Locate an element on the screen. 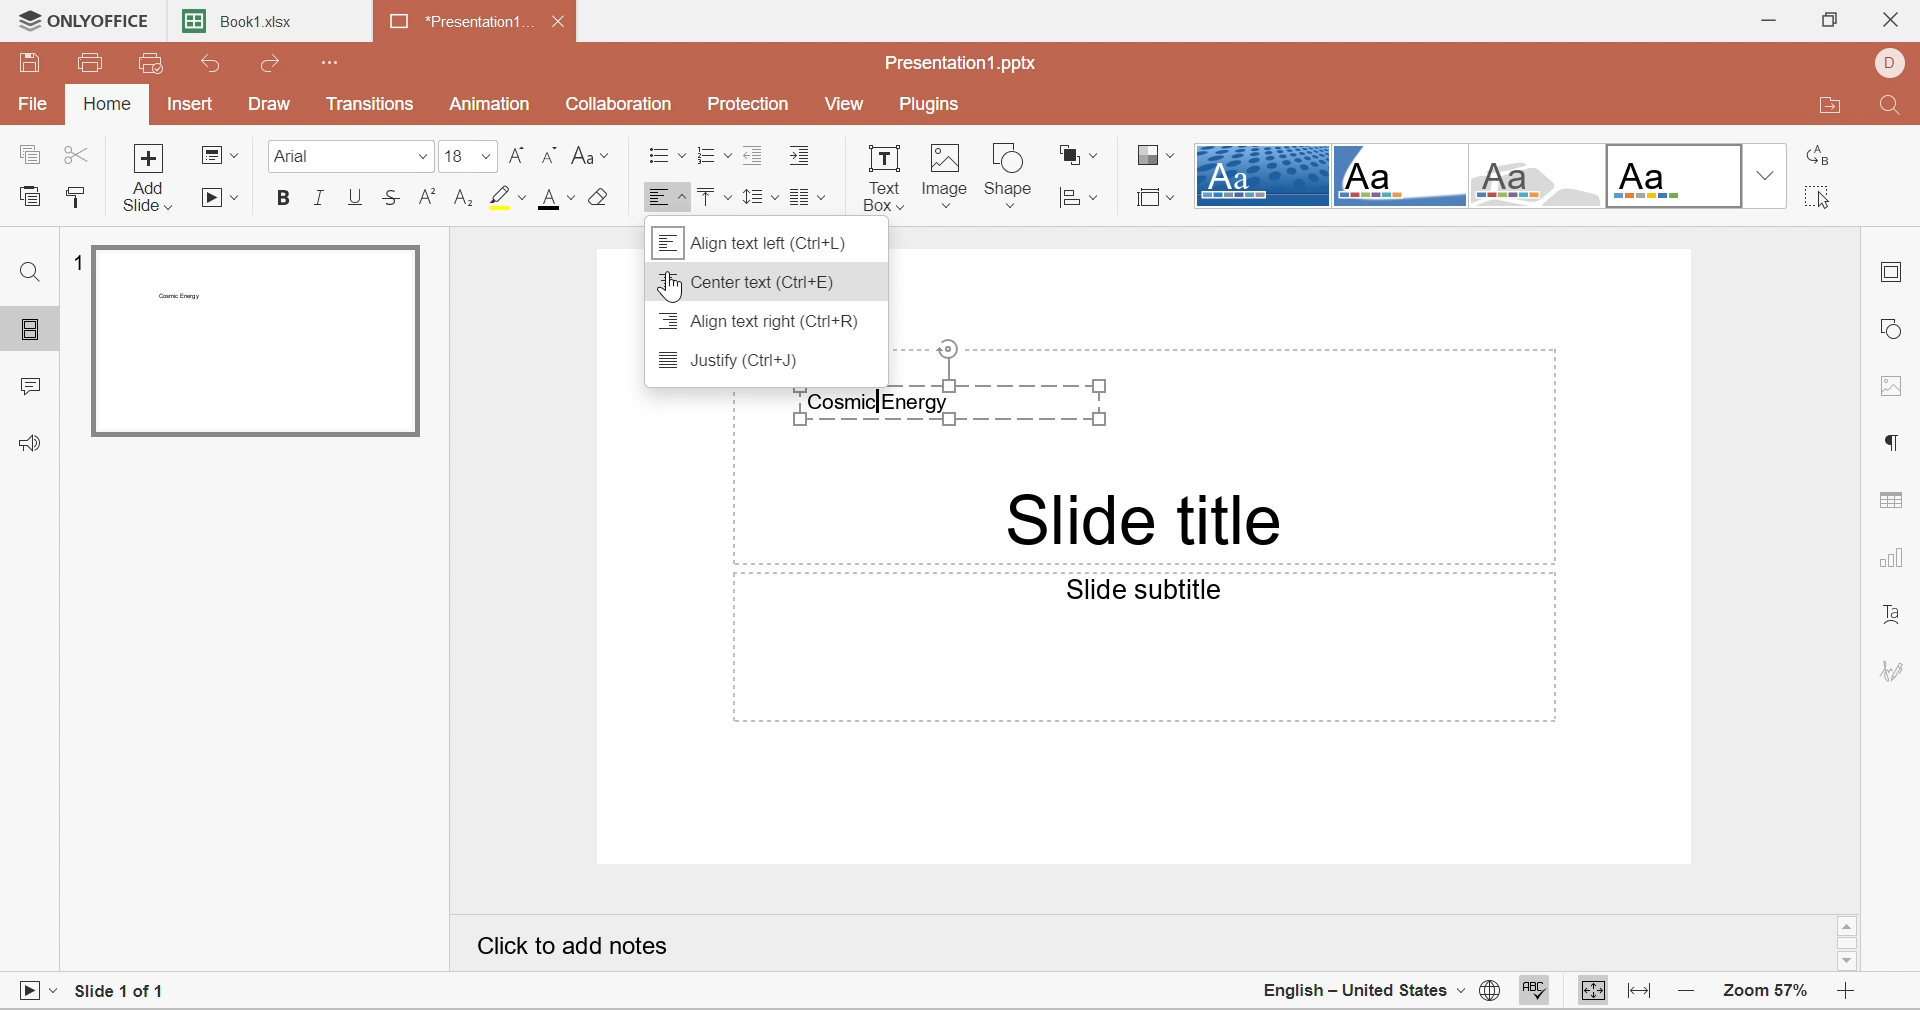 Image resolution: width=1920 pixels, height=1010 pixels. 1 is located at coordinates (81, 261).